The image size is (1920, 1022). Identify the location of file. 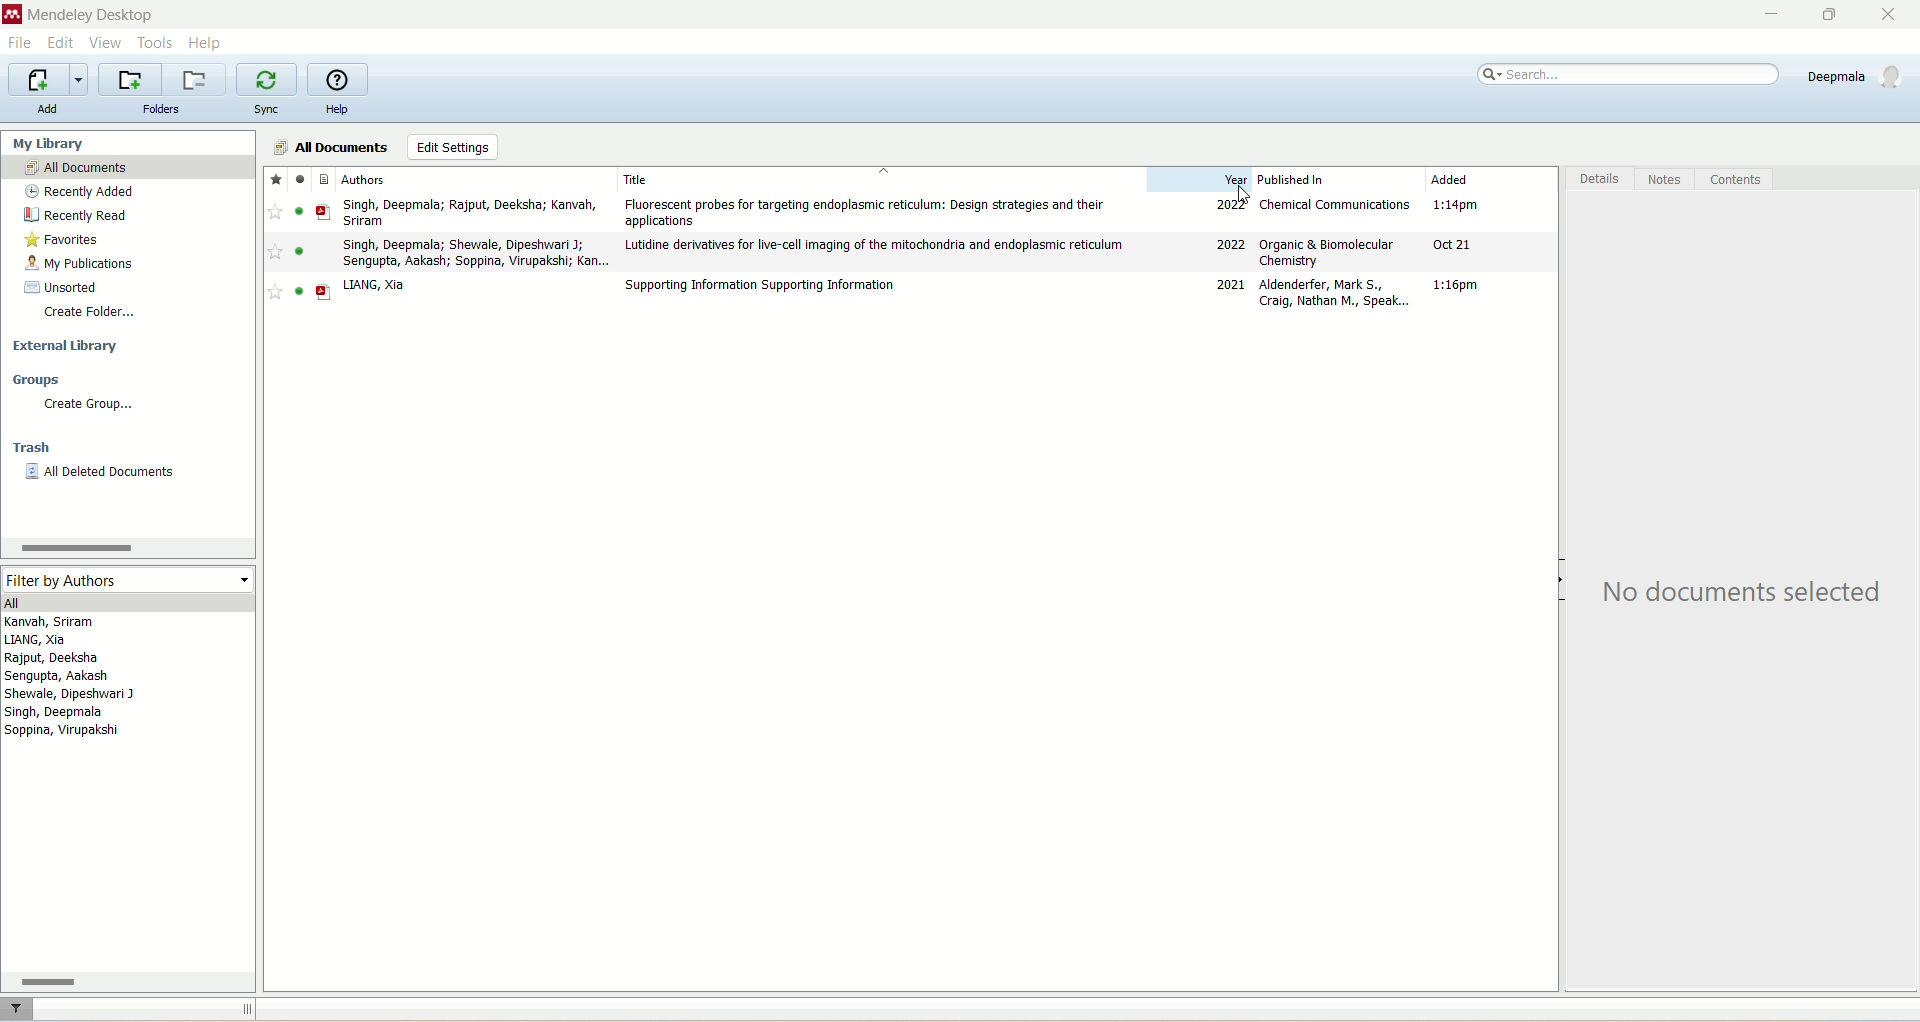
(21, 43).